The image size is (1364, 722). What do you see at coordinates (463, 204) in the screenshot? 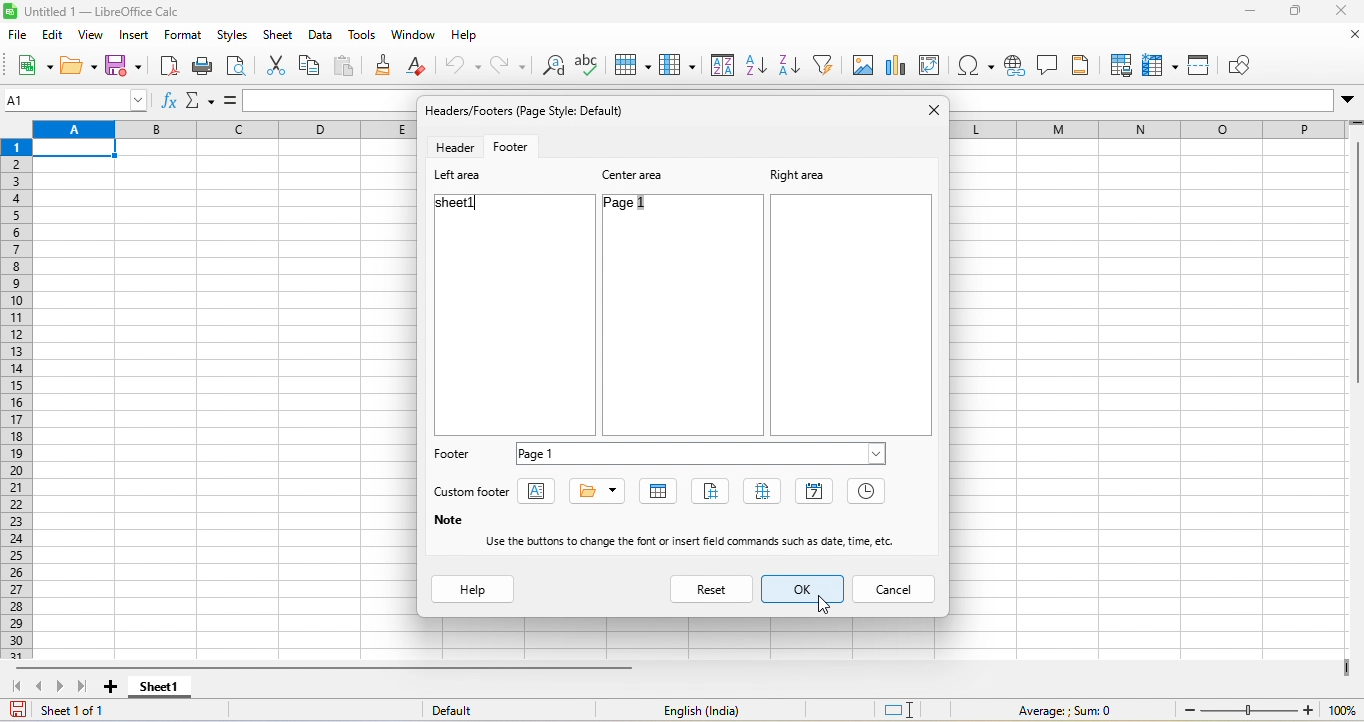
I see `sheet1` at bounding box center [463, 204].